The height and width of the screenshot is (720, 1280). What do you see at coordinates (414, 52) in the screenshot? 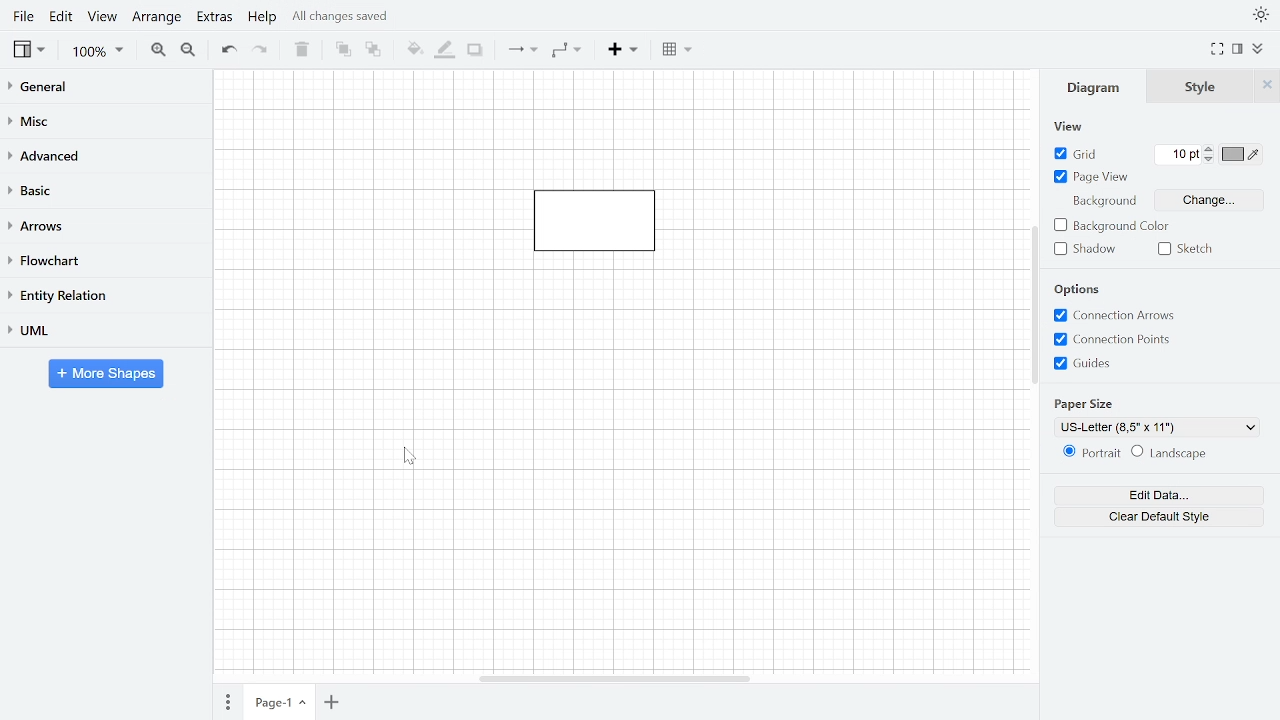
I see `Fill color` at bounding box center [414, 52].